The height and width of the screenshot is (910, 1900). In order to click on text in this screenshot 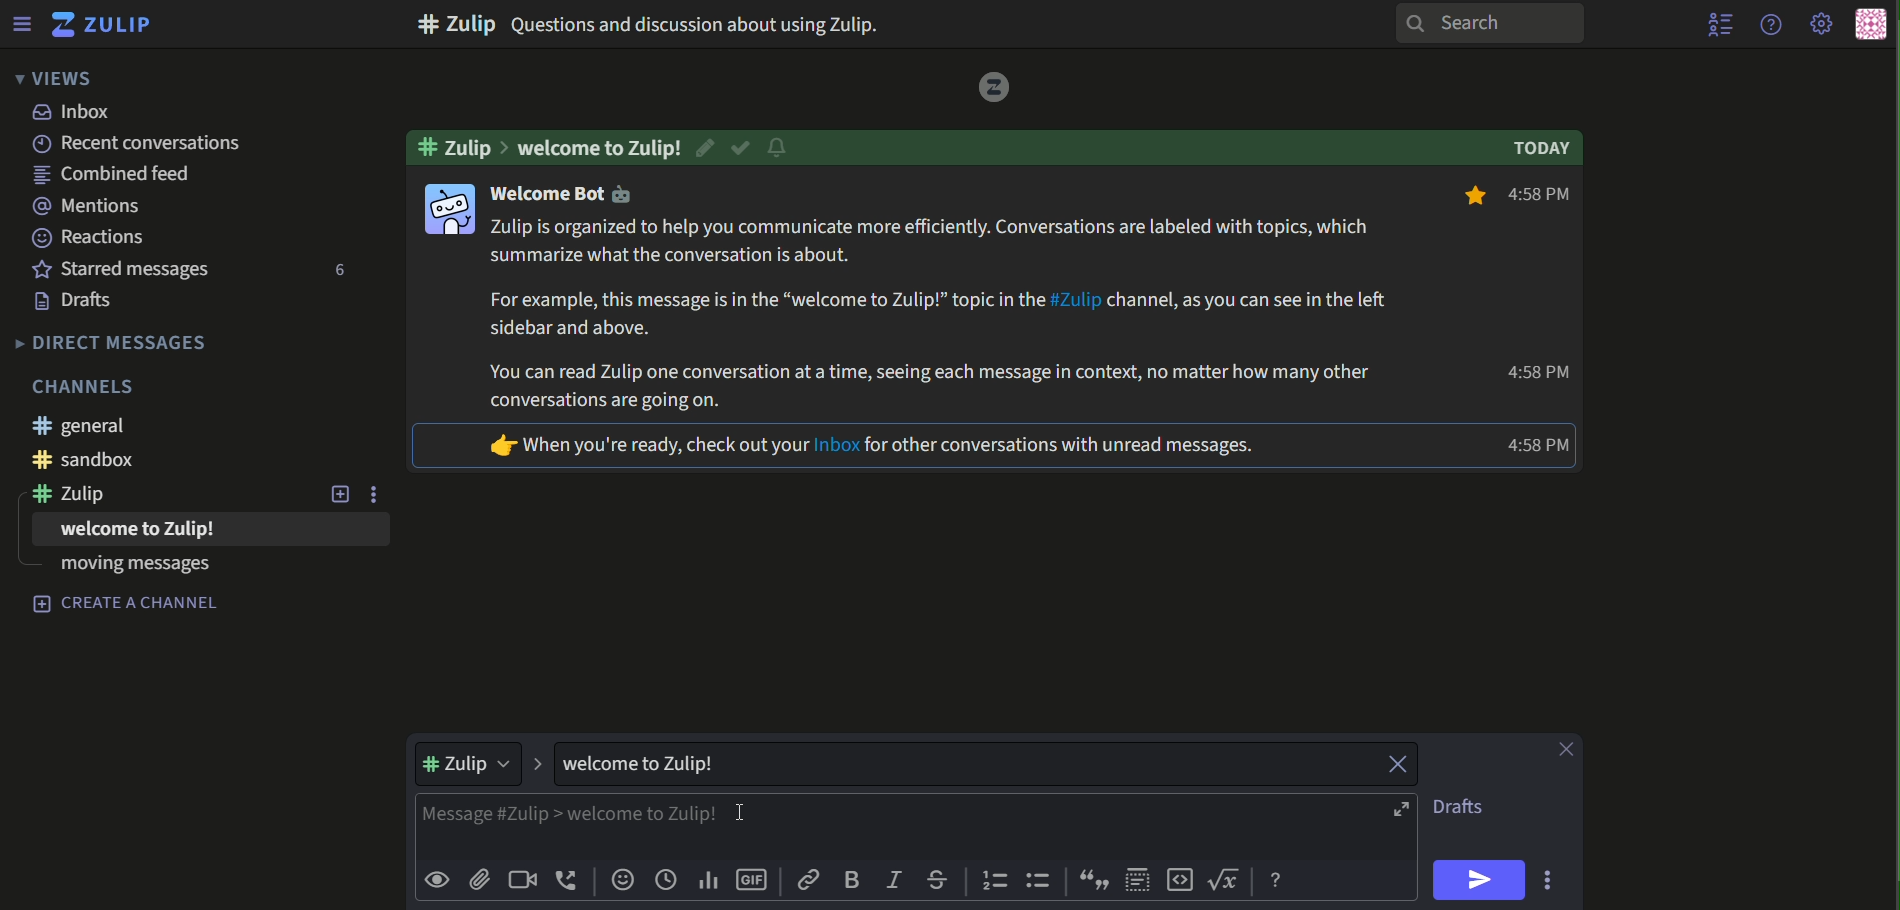, I will do `click(1546, 149)`.